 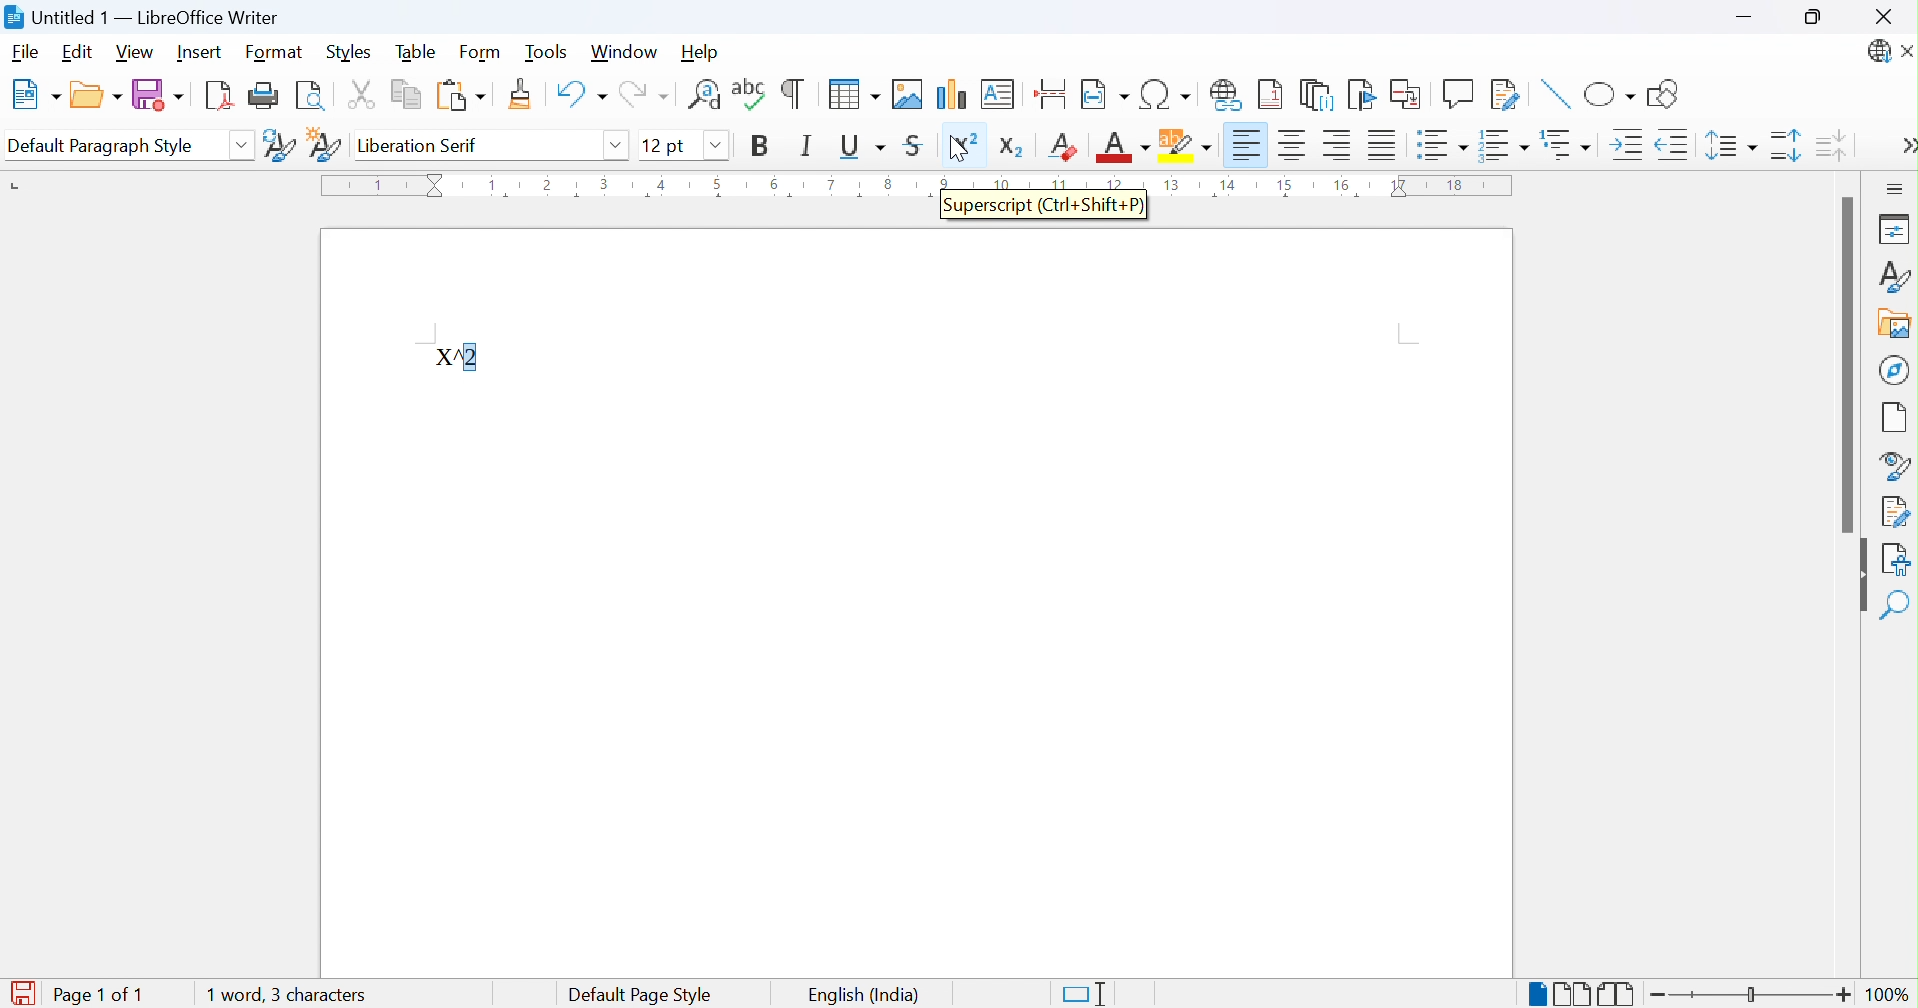 I want to click on Zoom in, so click(x=1838, y=993).